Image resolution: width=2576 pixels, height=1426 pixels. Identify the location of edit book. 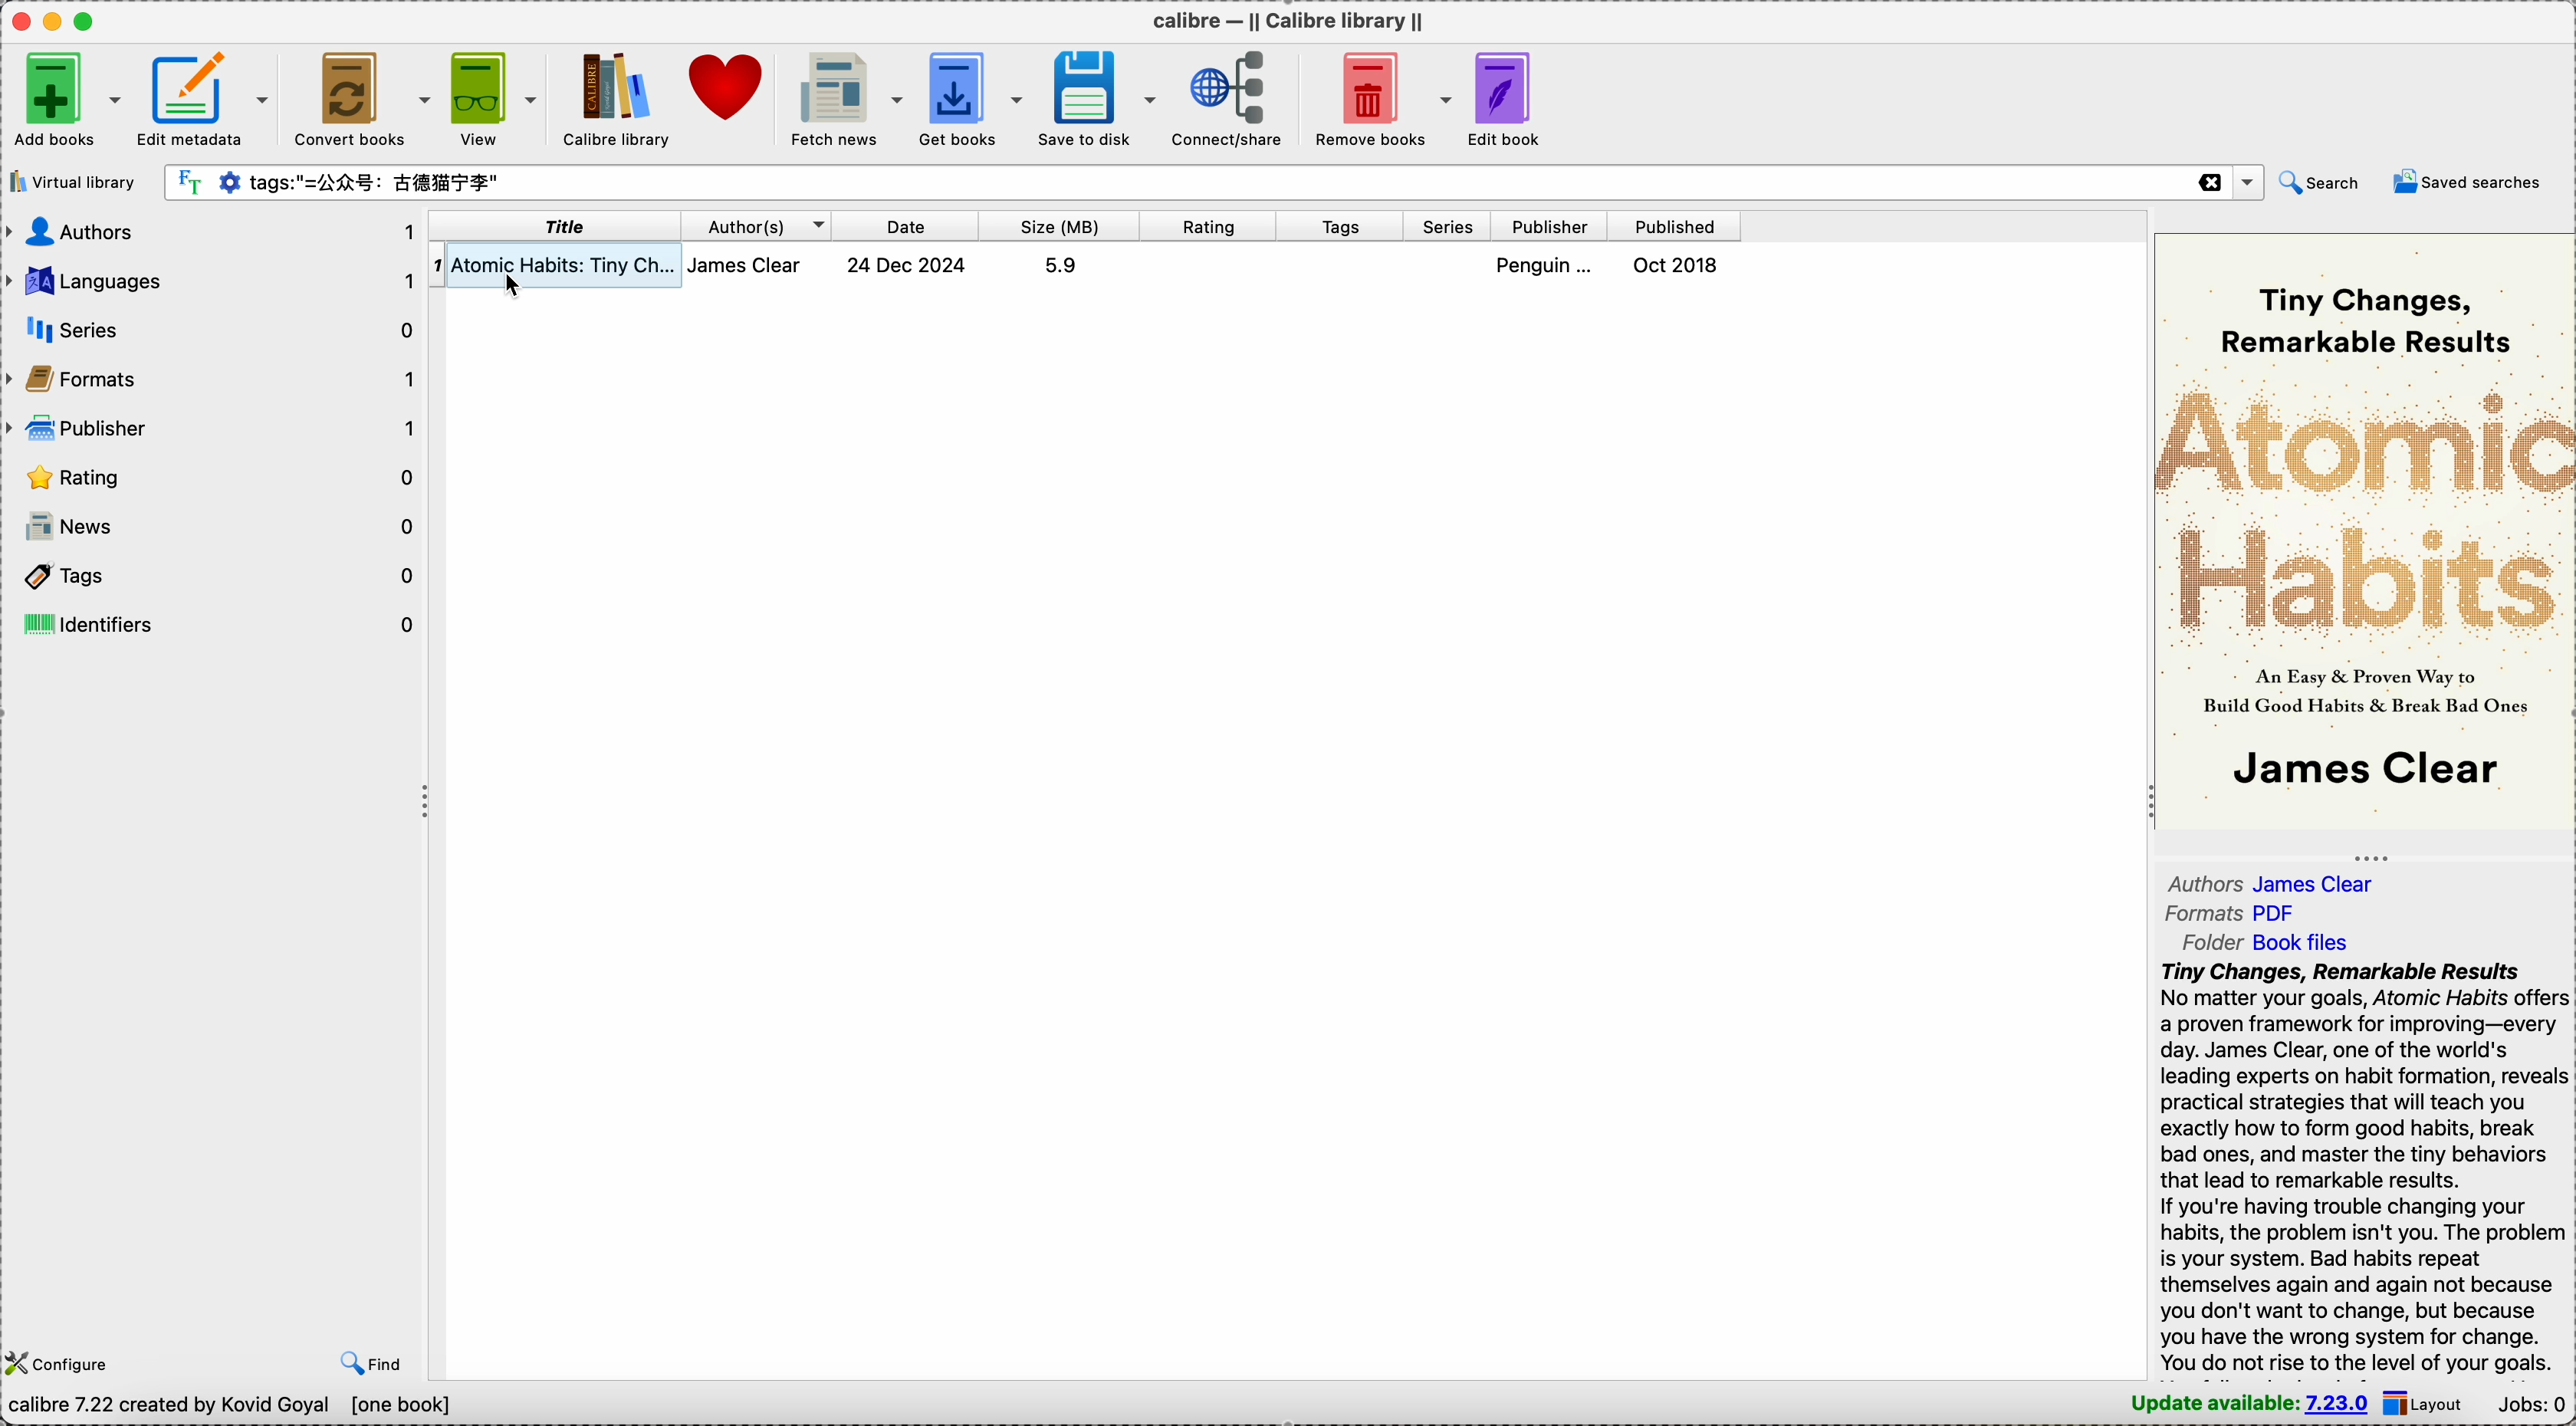
(1506, 101).